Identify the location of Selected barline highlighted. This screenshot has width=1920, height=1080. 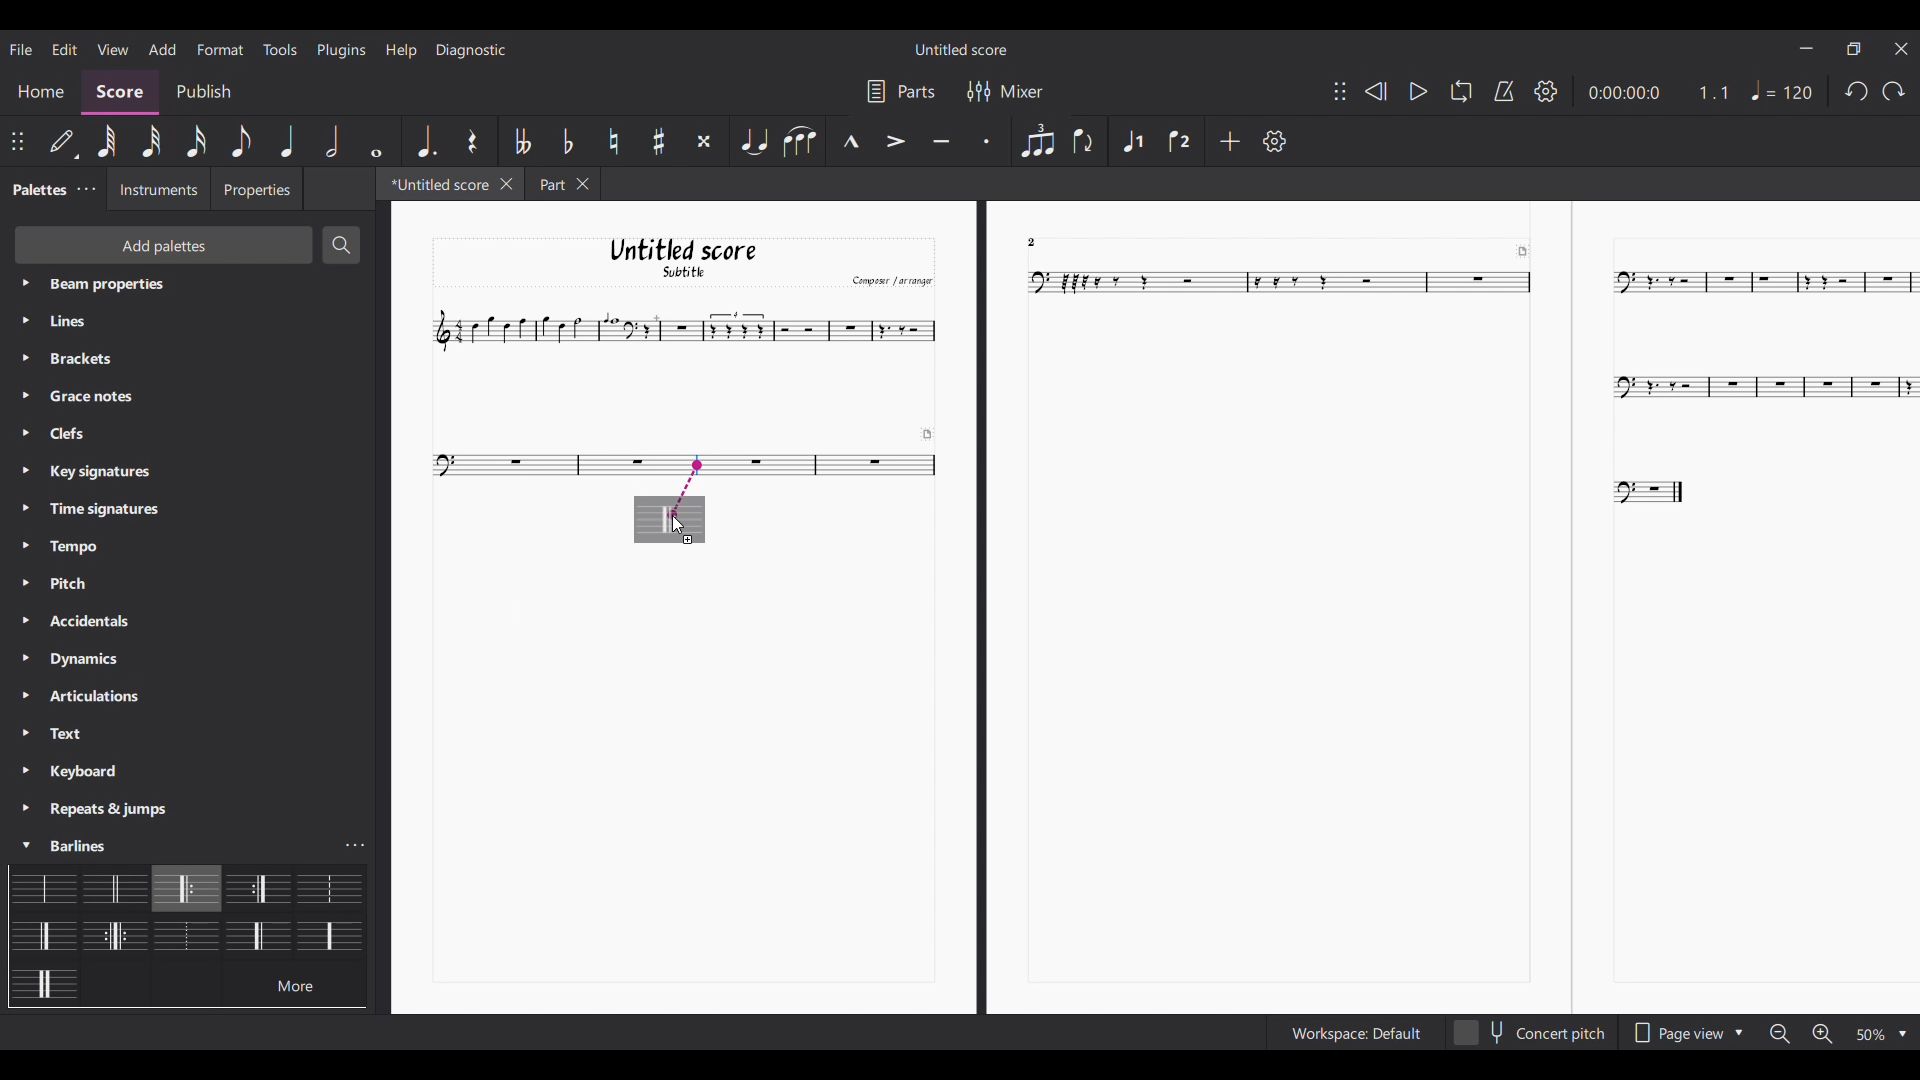
(186, 889).